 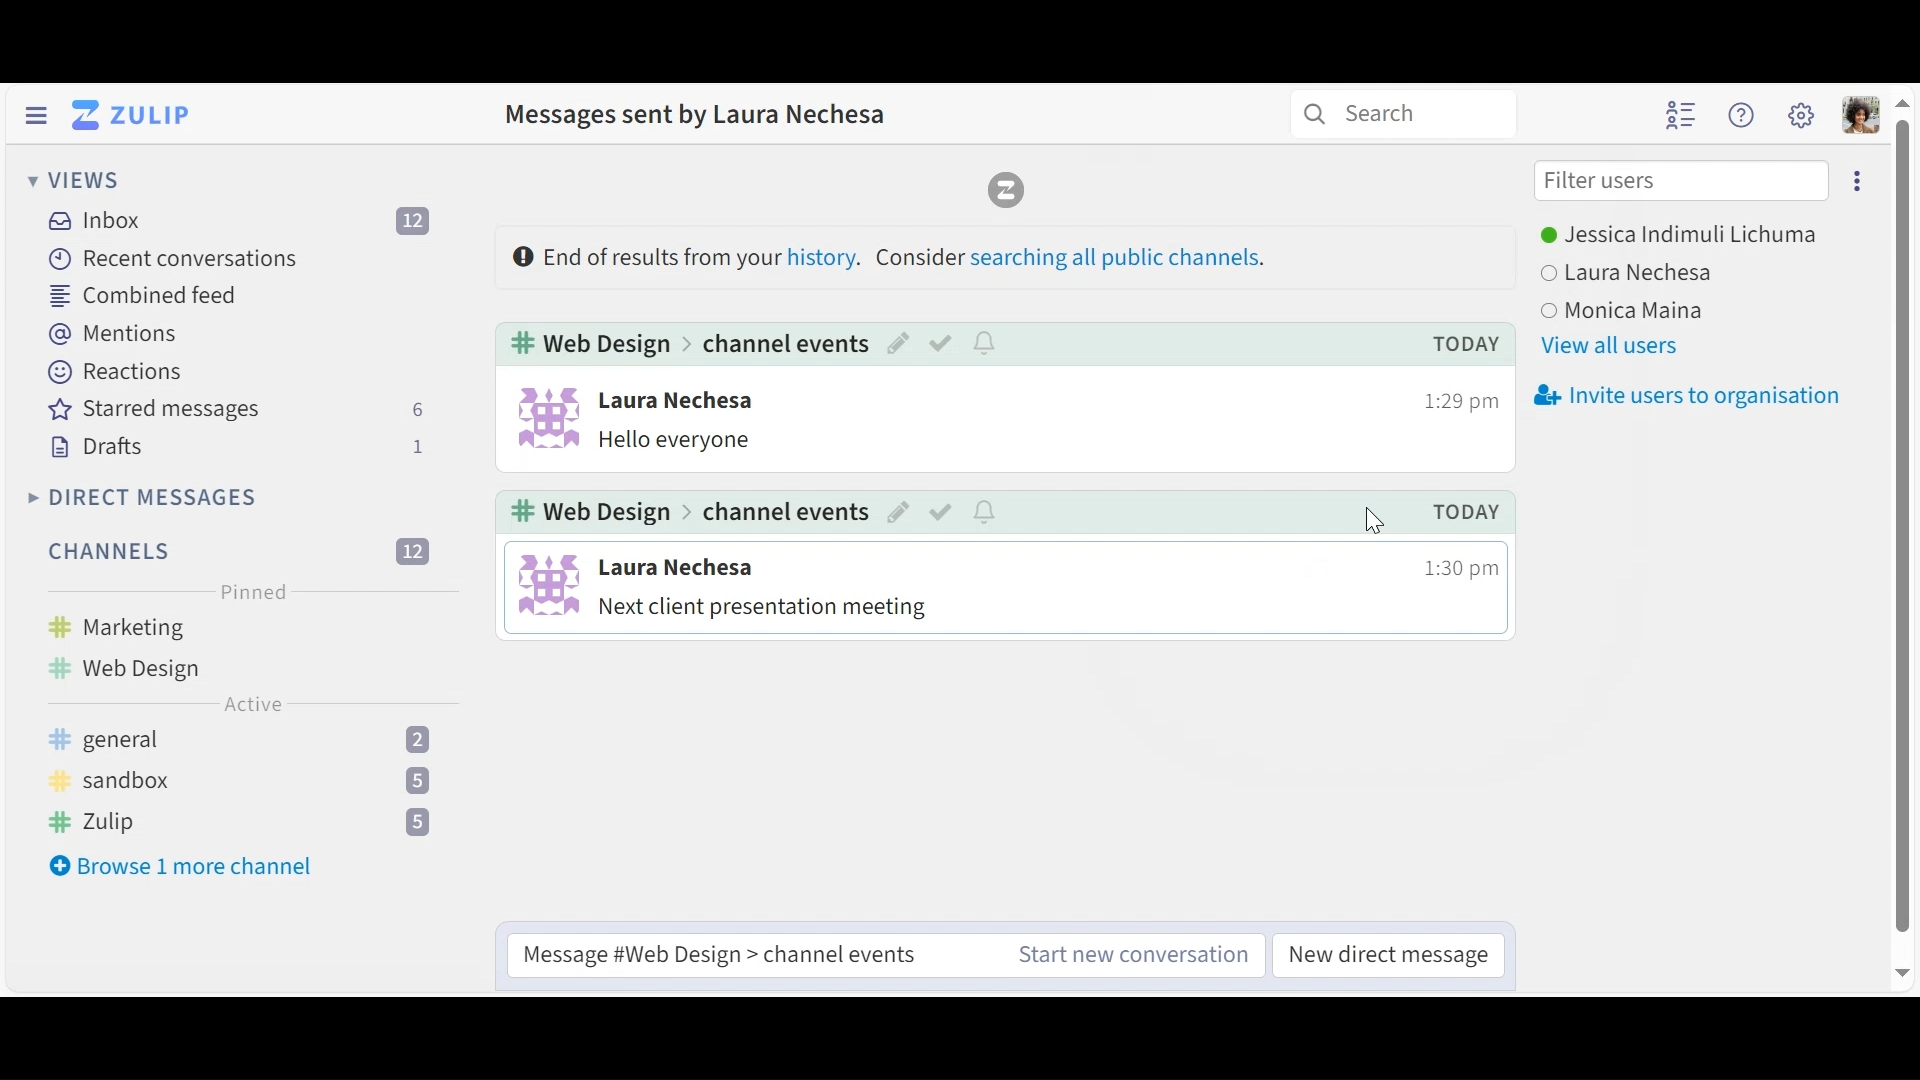 What do you see at coordinates (183, 865) in the screenshot?
I see `Browse more channel` at bounding box center [183, 865].